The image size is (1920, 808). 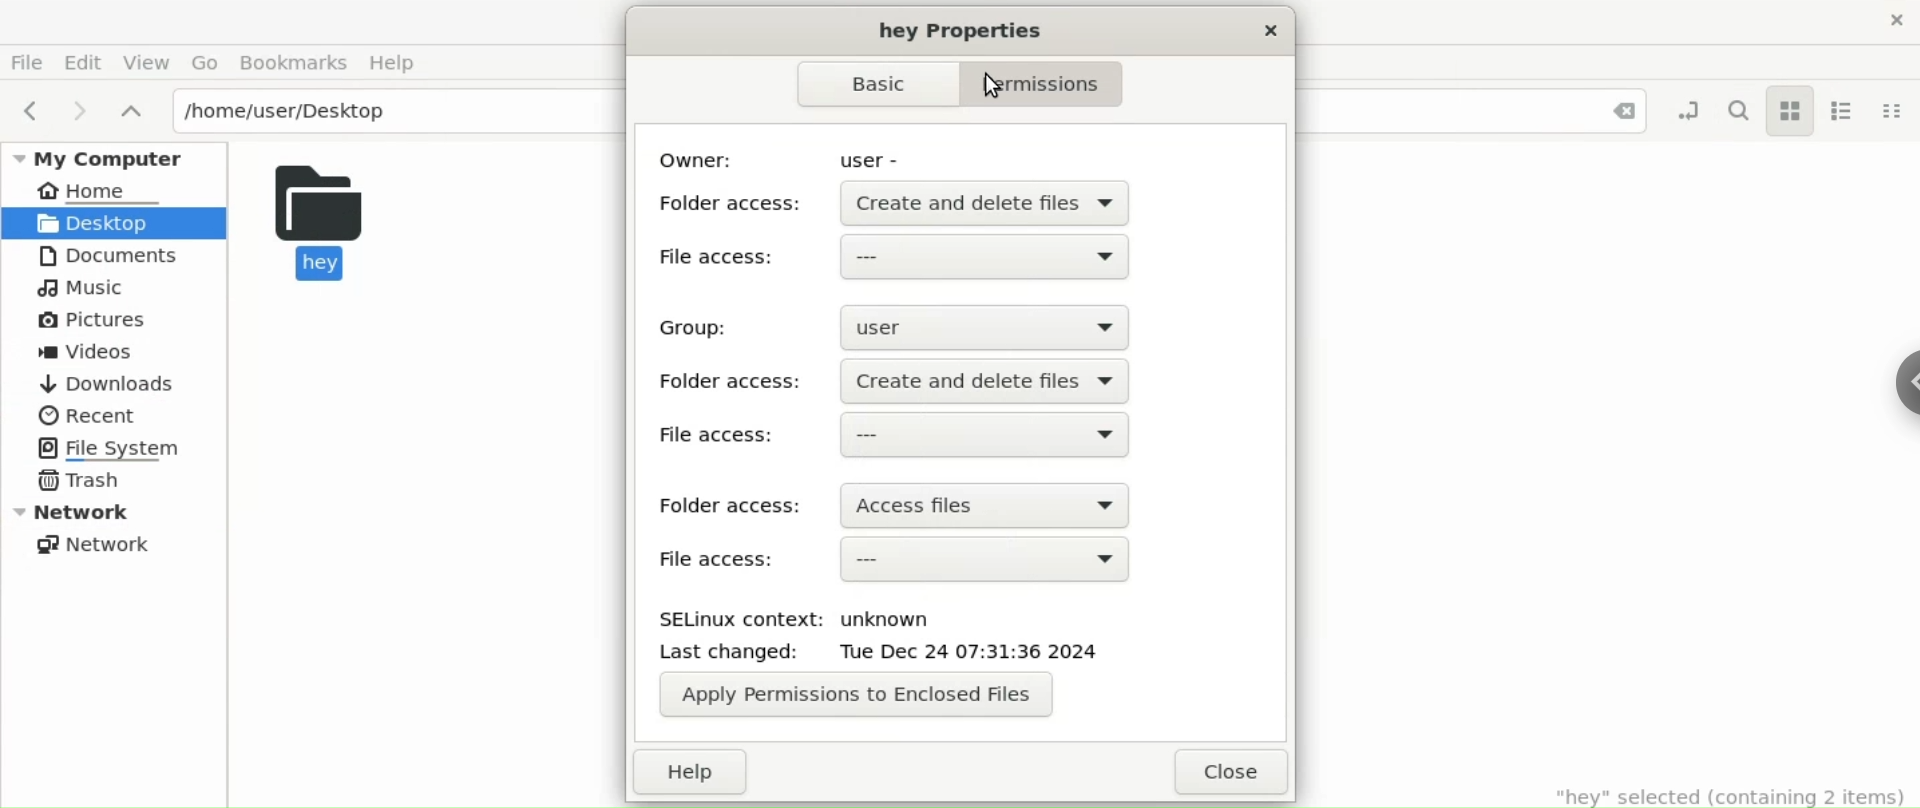 What do you see at coordinates (688, 327) in the screenshot?
I see `Group` at bounding box center [688, 327].